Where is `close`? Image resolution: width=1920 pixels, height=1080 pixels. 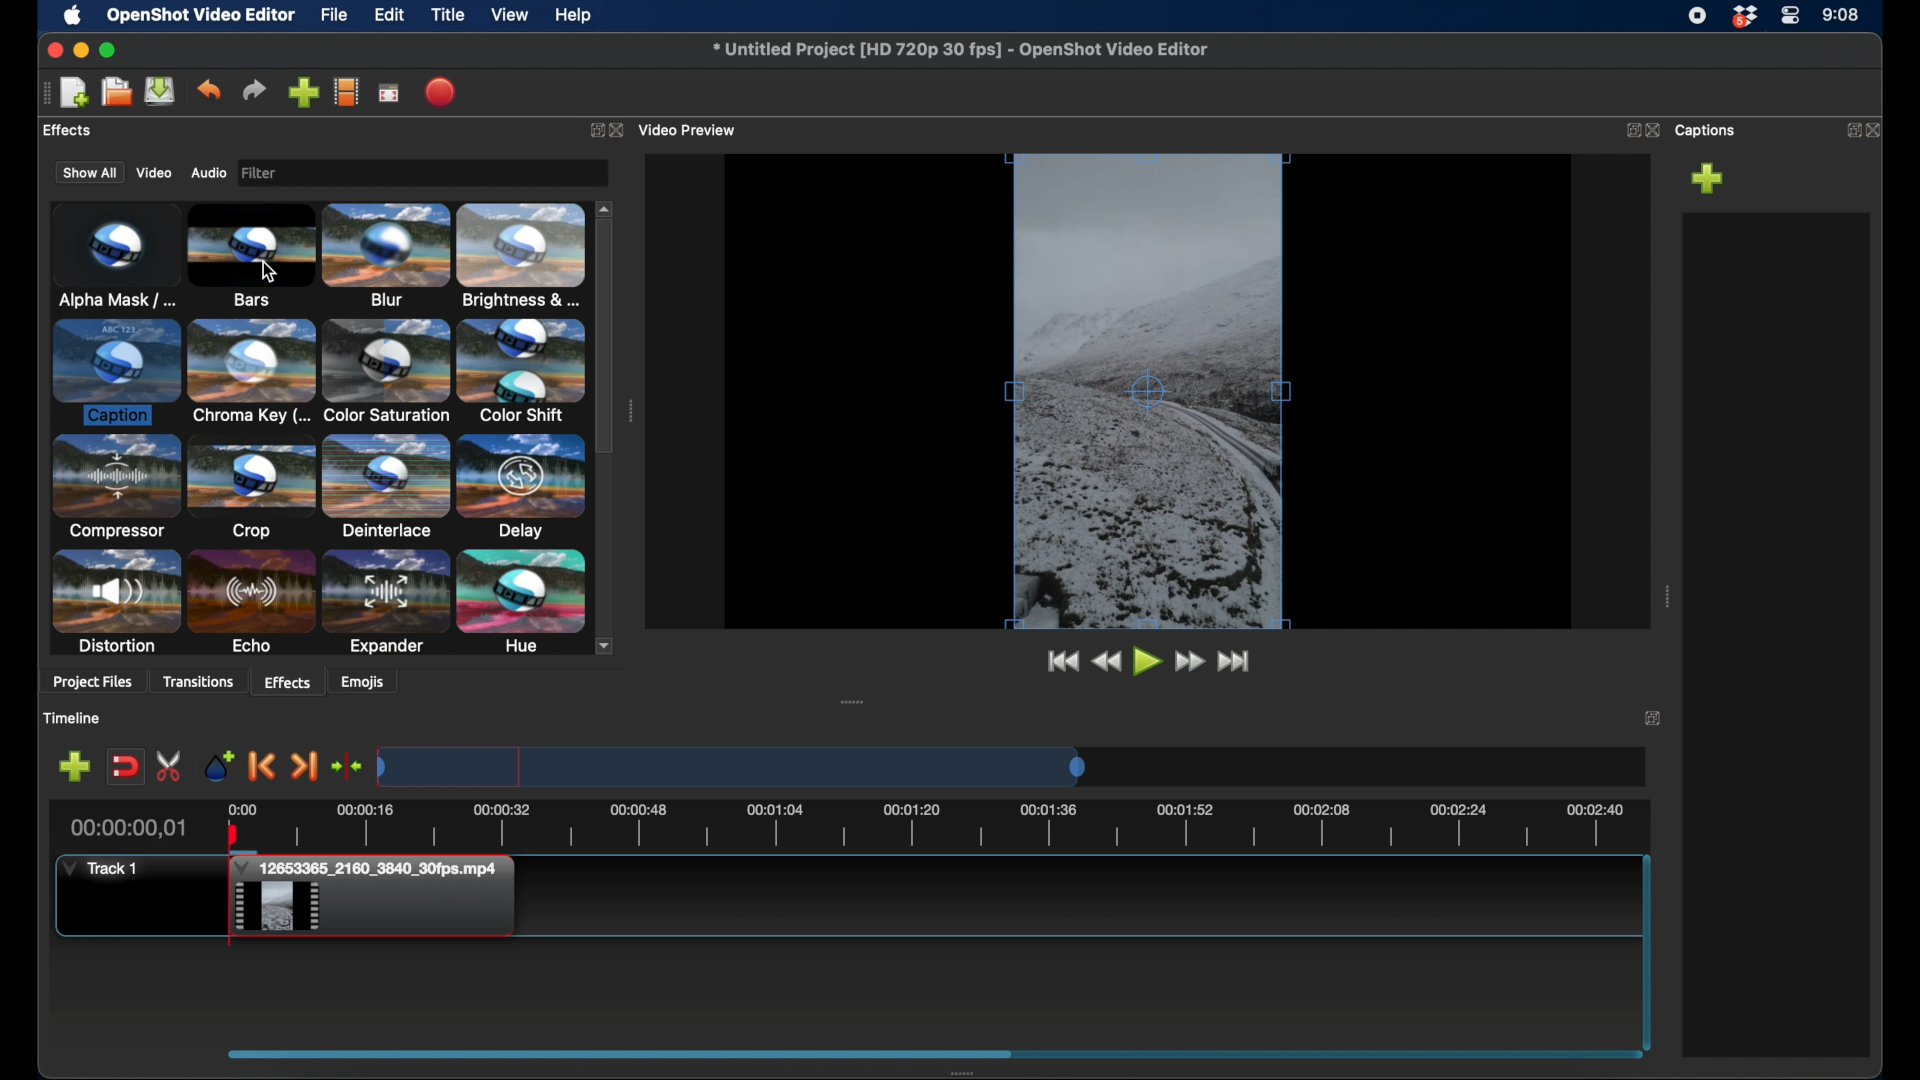
close is located at coordinates (1878, 128).